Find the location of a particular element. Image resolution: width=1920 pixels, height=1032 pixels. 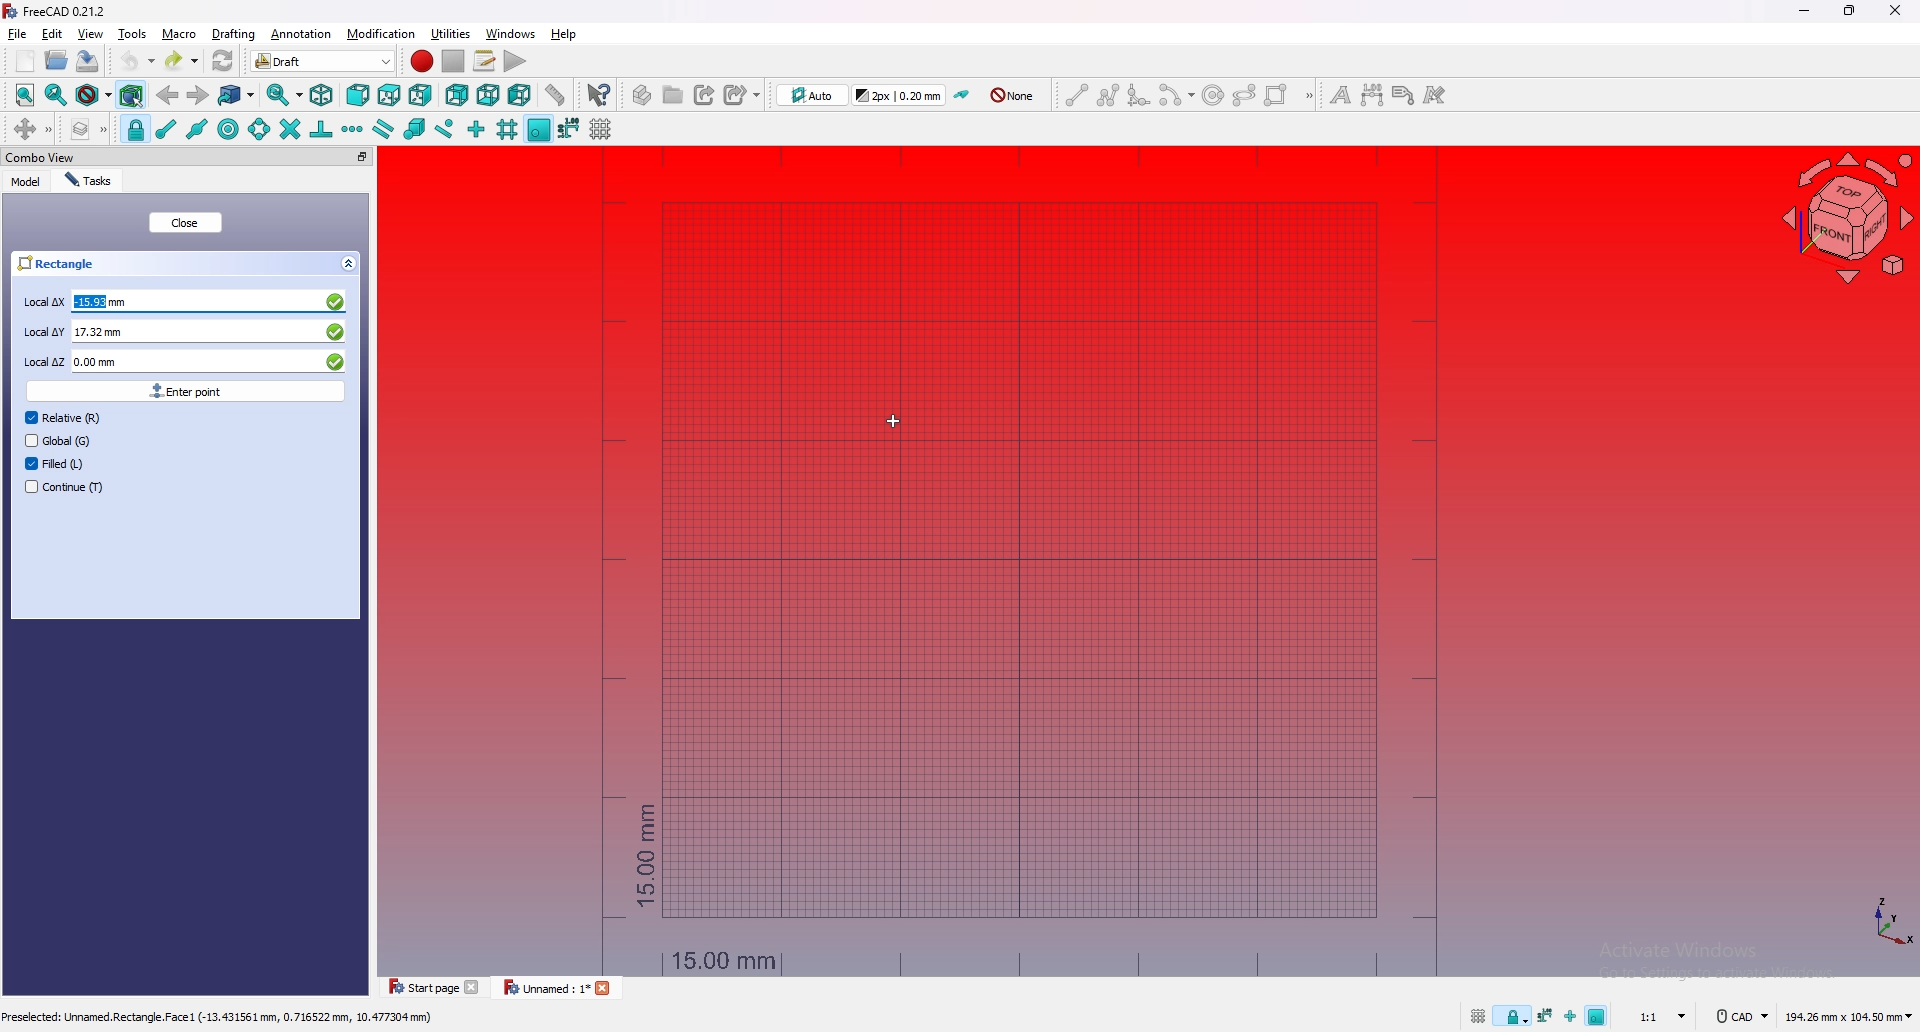

cad  is located at coordinates (1739, 1017).